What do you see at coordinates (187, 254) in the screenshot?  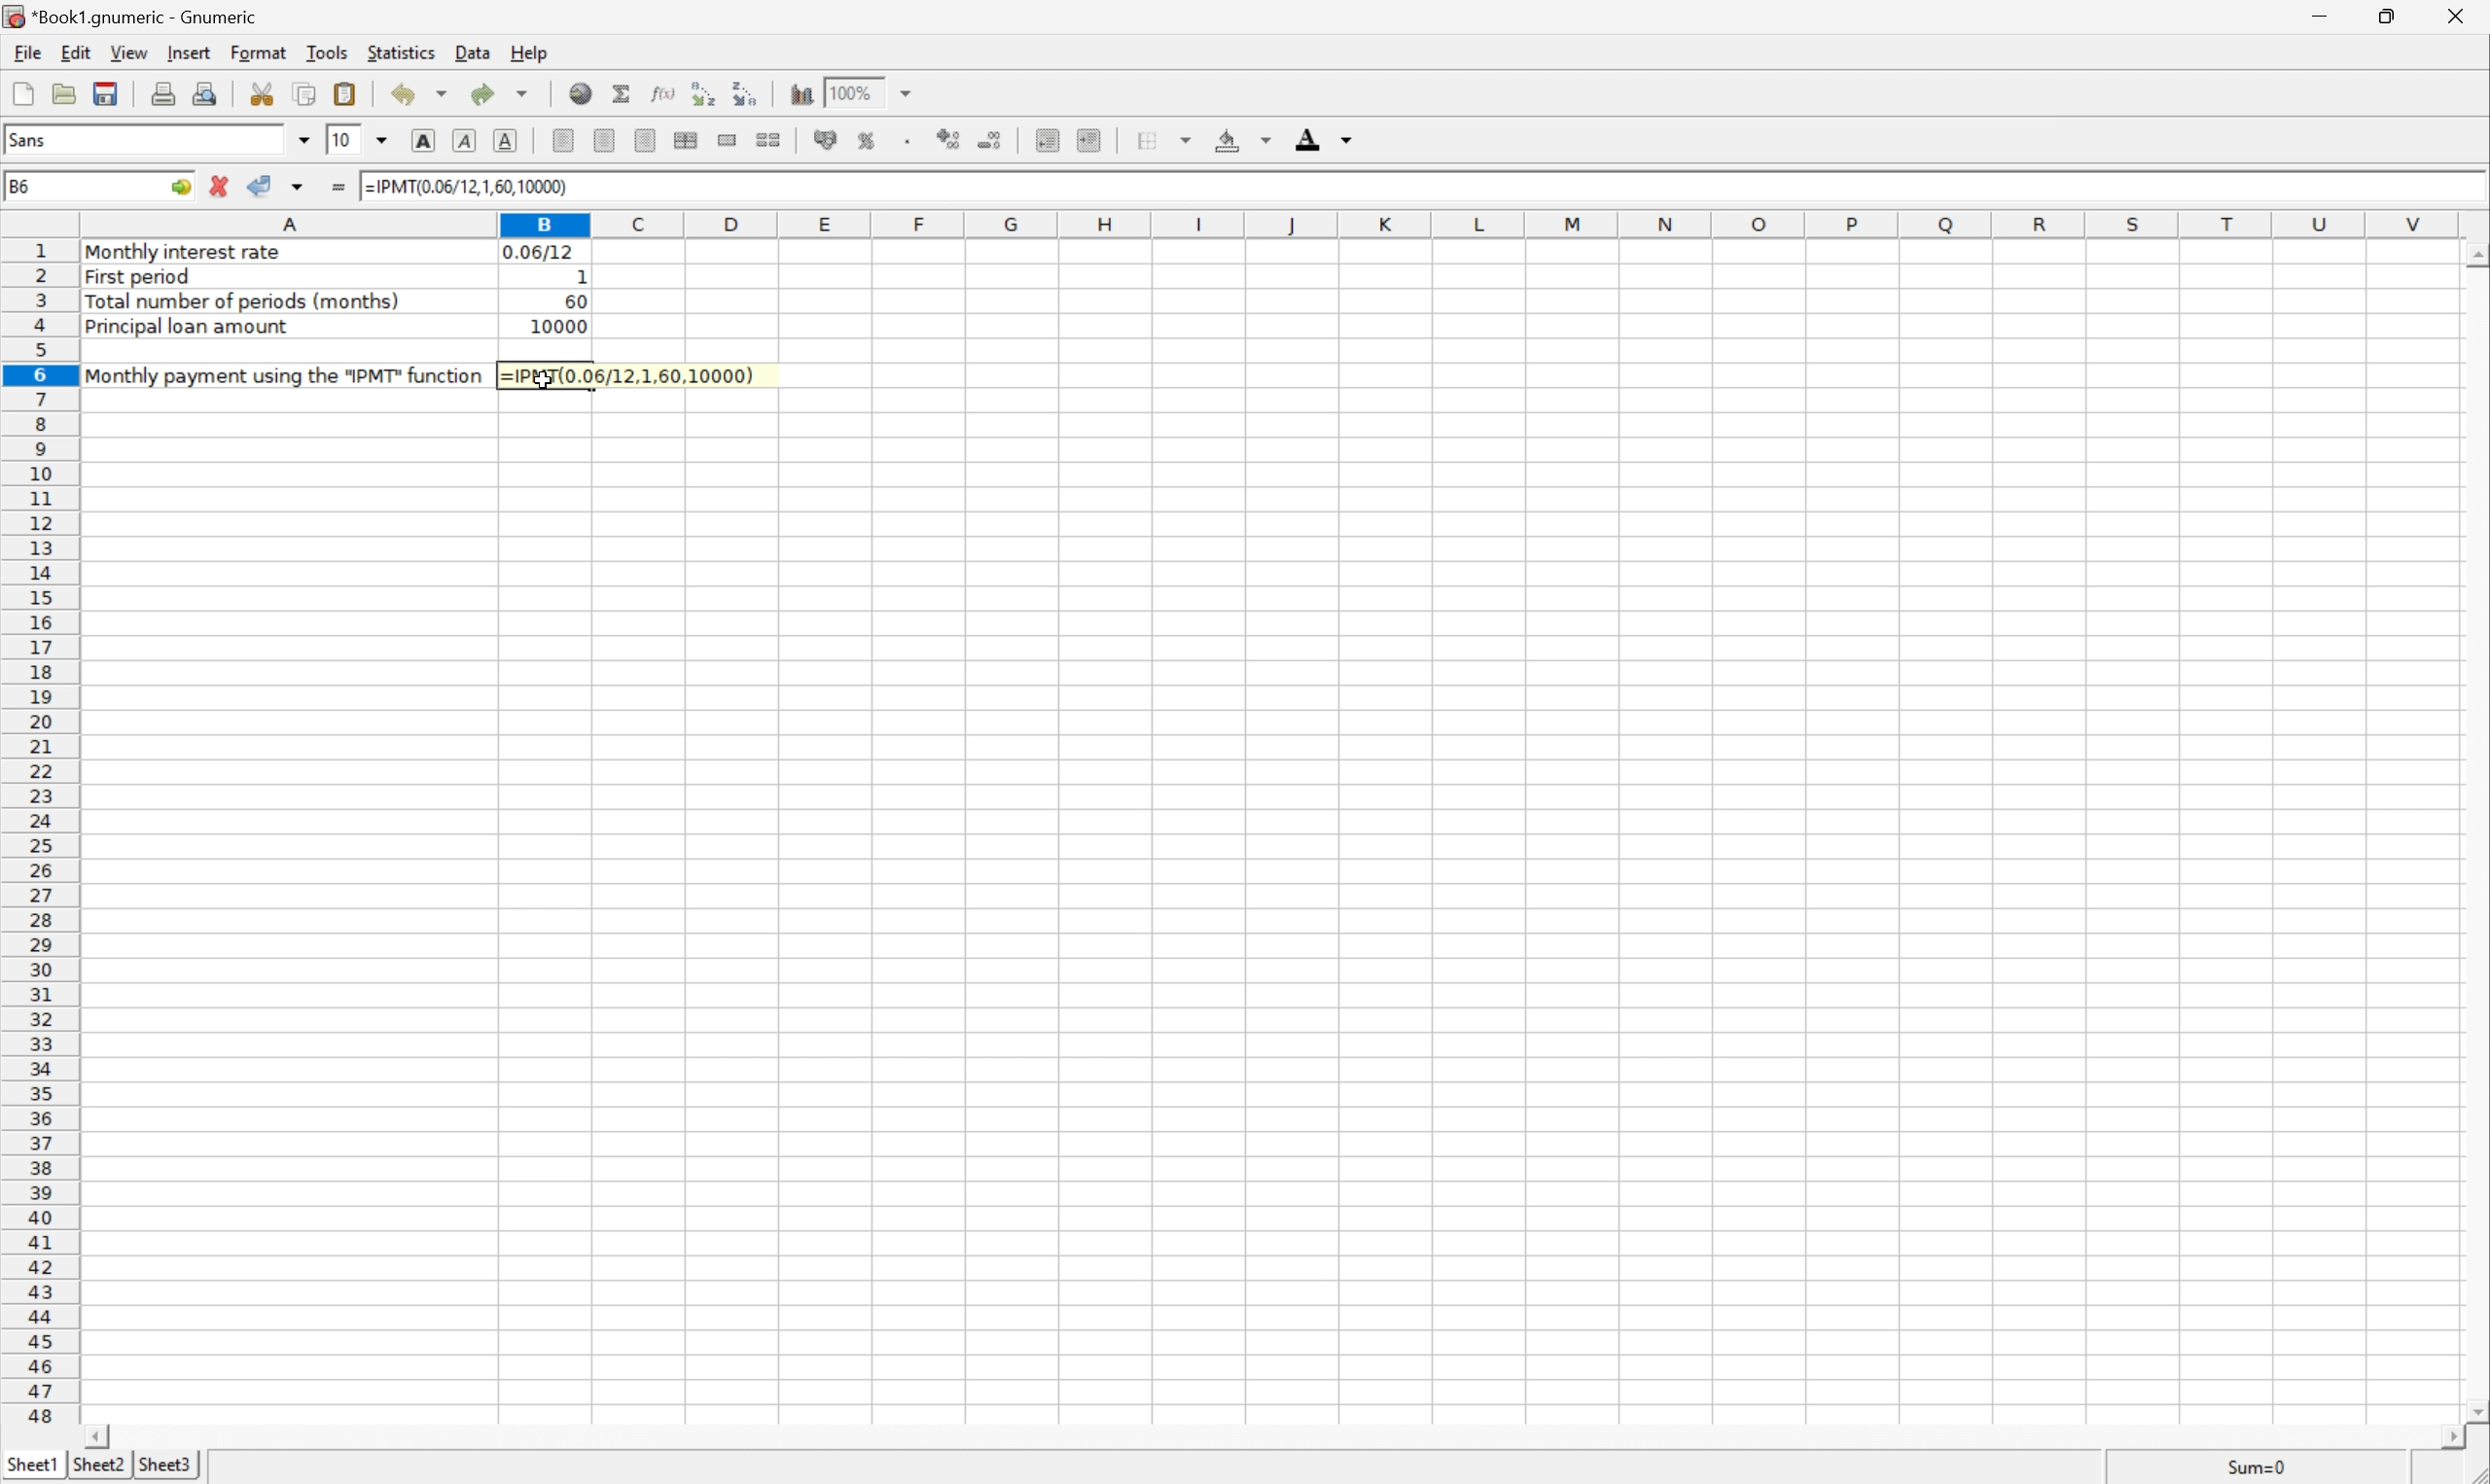 I see `Monthly interest rate` at bounding box center [187, 254].